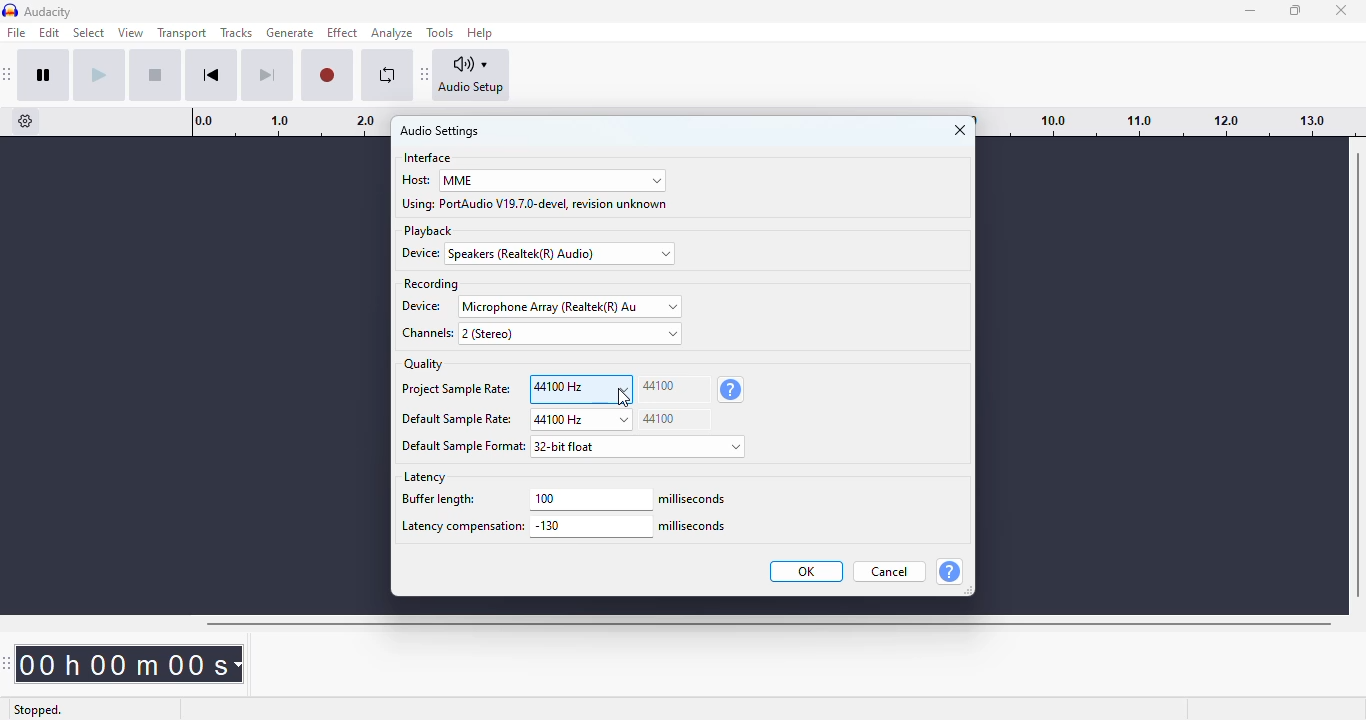 The height and width of the screenshot is (720, 1366). I want to click on latency compensation, so click(461, 528).